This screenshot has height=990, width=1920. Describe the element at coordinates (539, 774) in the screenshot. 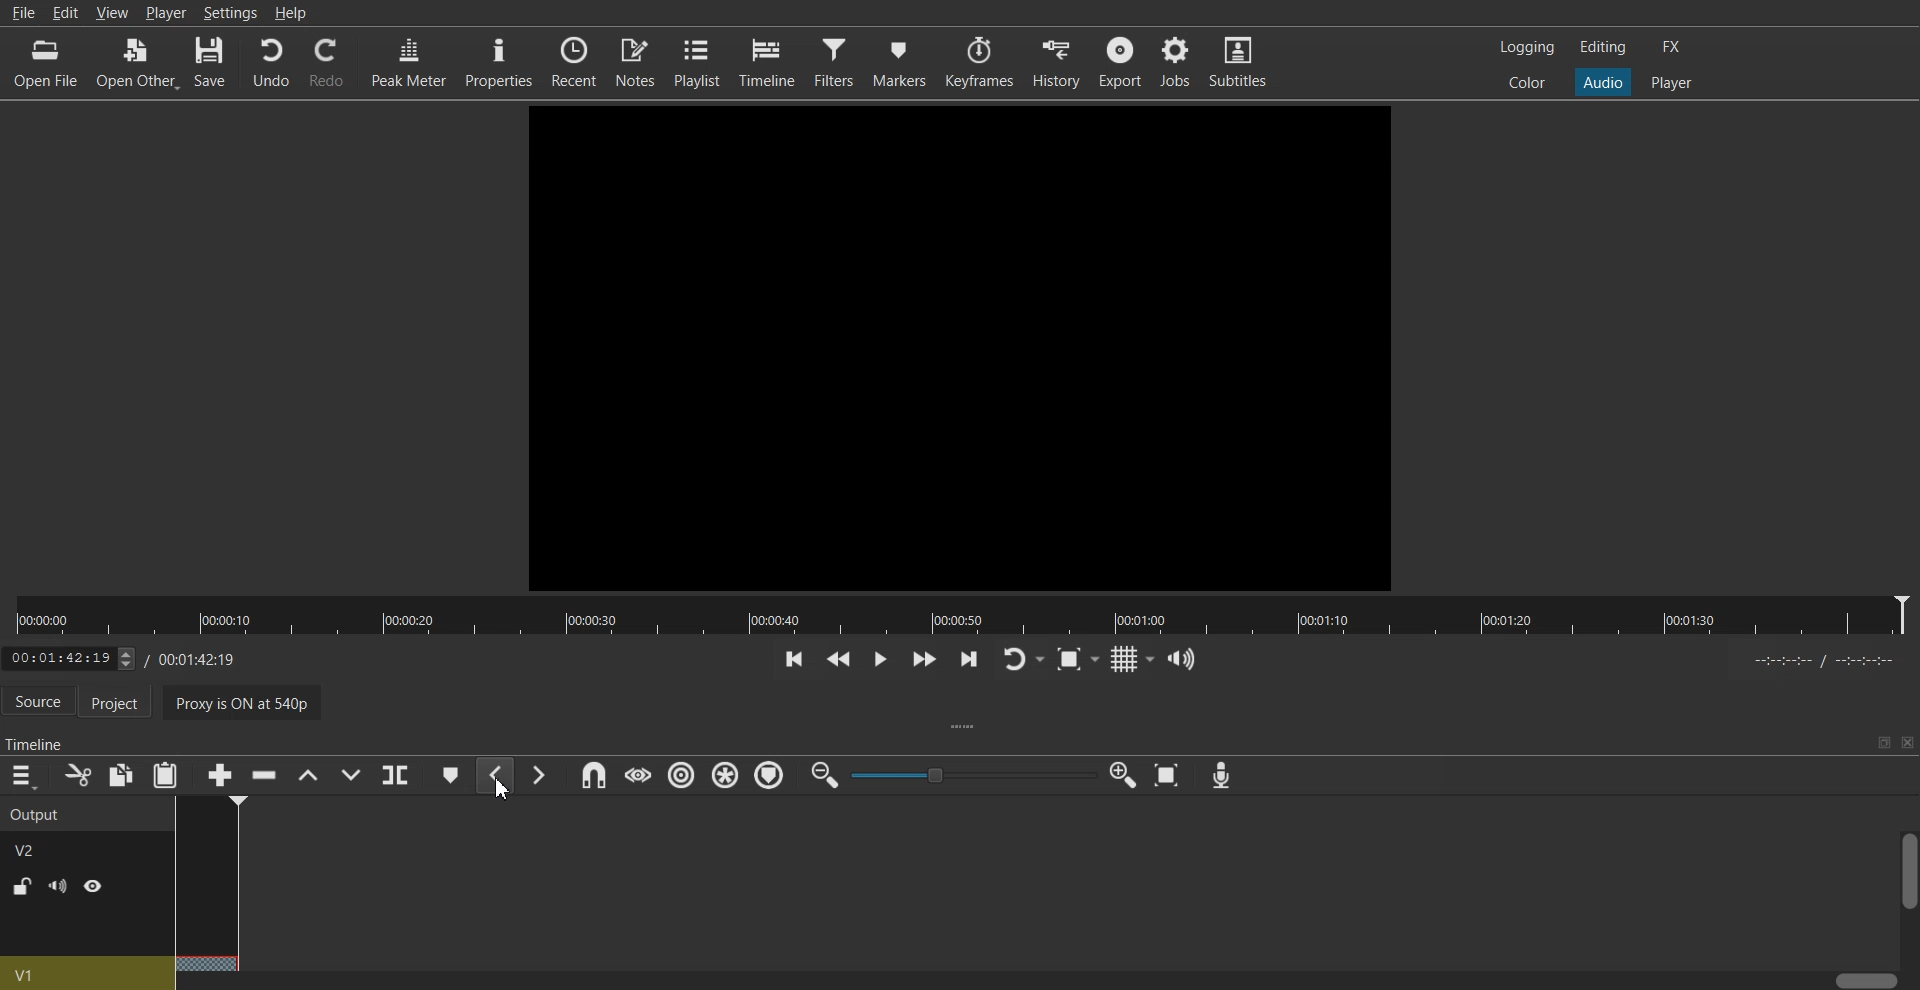

I see `Next marker` at that location.